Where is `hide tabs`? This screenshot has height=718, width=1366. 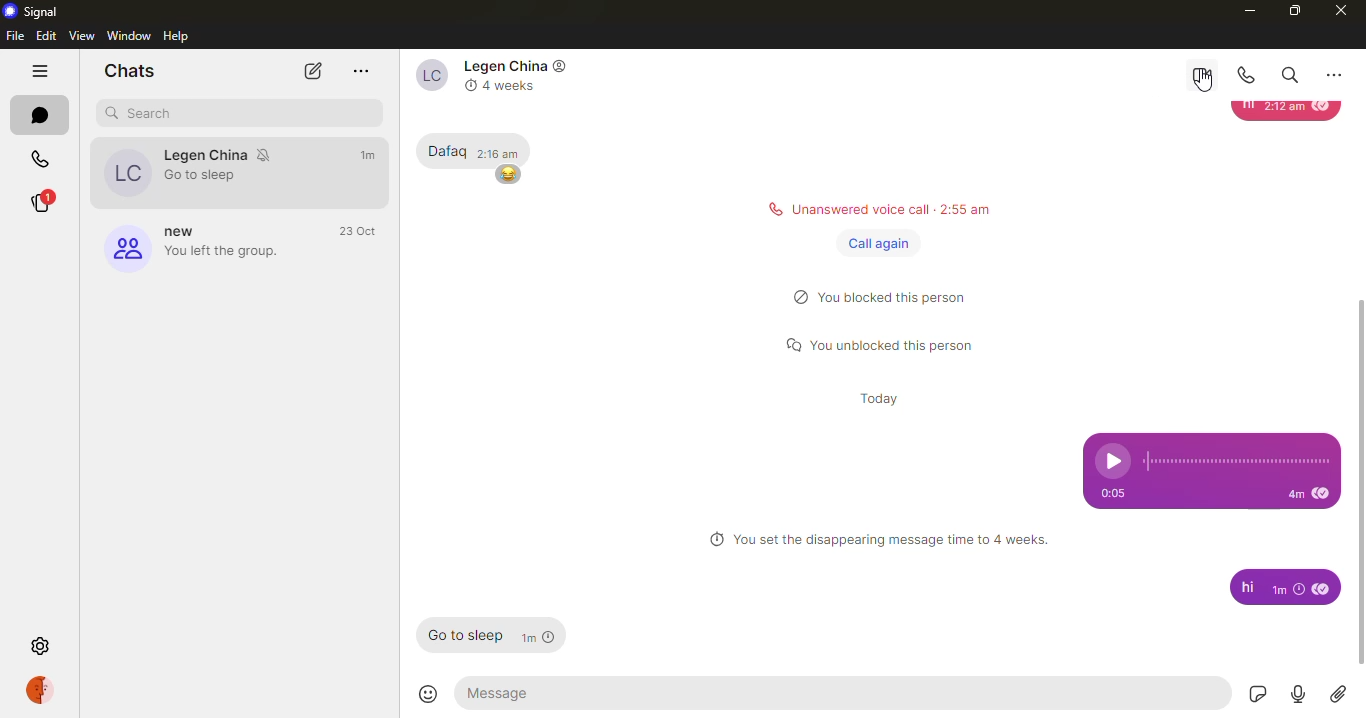 hide tabs is located at coordinates (35, 70).